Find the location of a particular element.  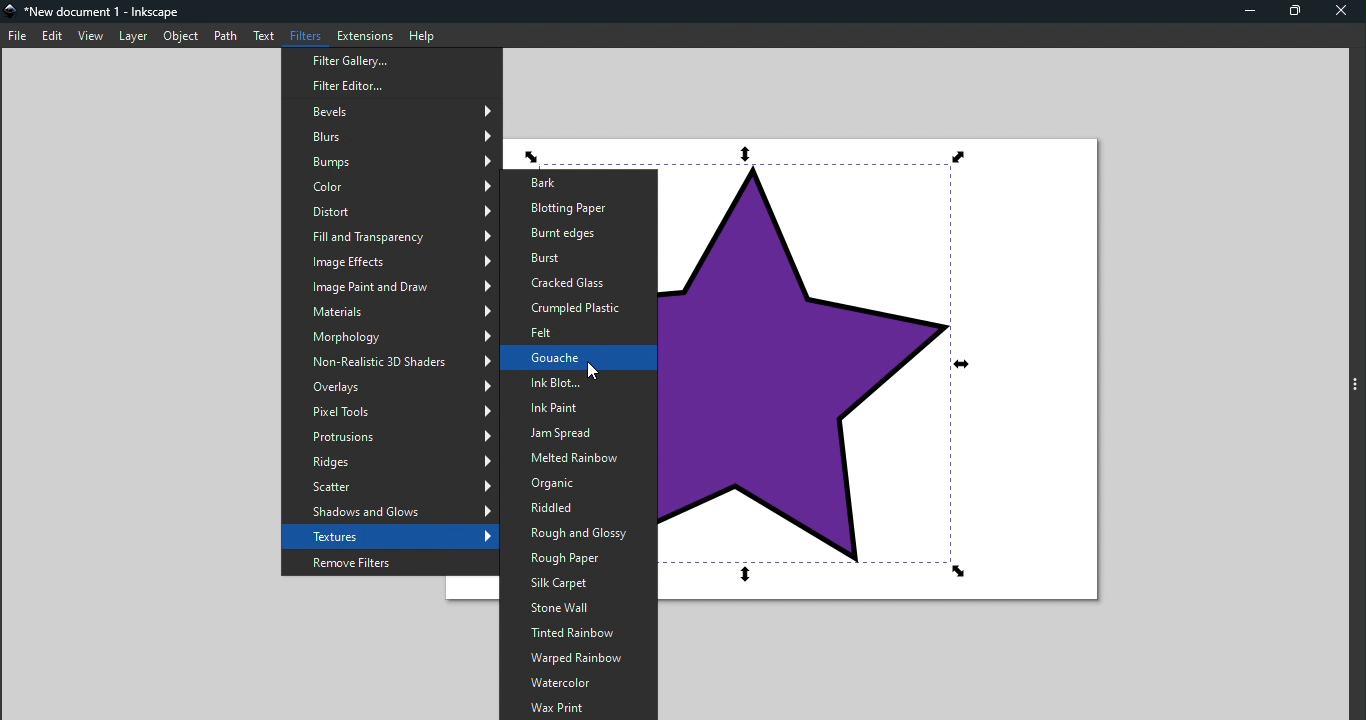

Bark is located at coordinates (576, 182).